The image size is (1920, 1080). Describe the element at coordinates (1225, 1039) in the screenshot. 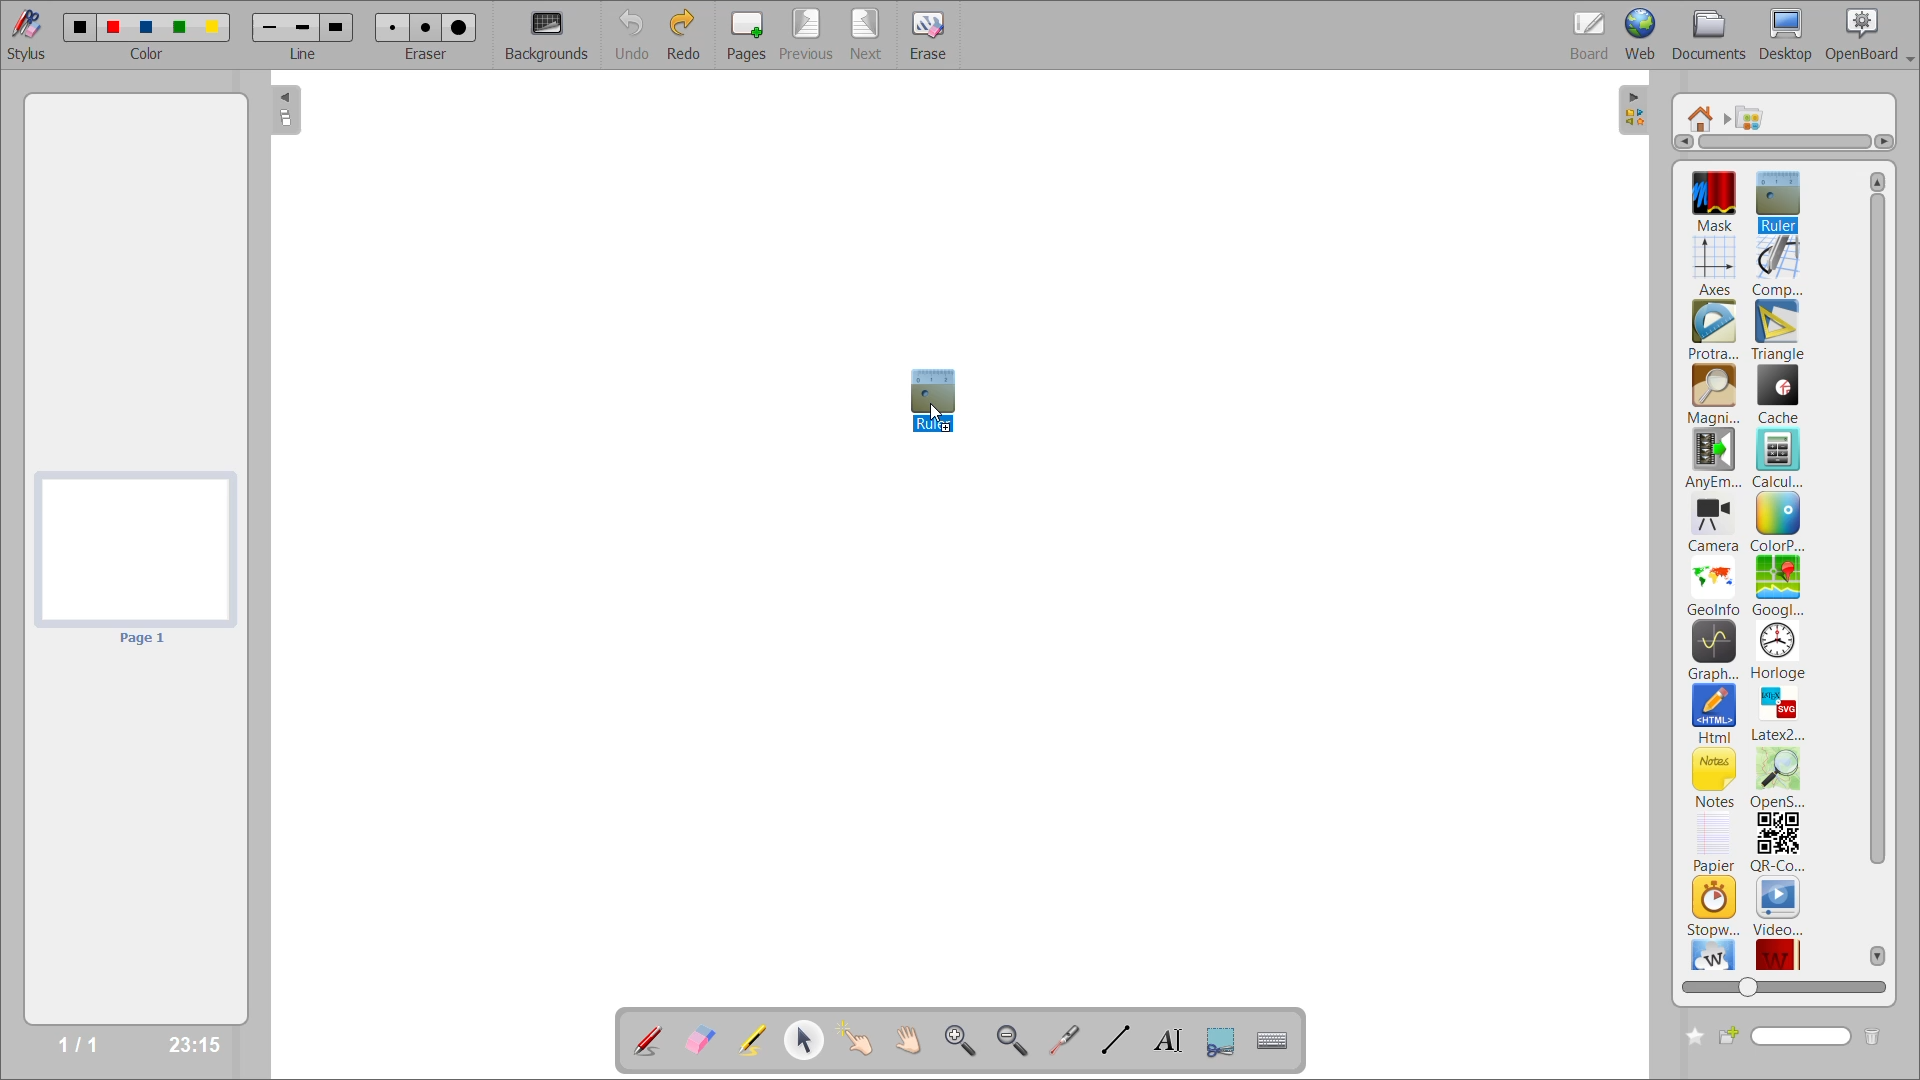

I see `capture part of the screen` at that location.